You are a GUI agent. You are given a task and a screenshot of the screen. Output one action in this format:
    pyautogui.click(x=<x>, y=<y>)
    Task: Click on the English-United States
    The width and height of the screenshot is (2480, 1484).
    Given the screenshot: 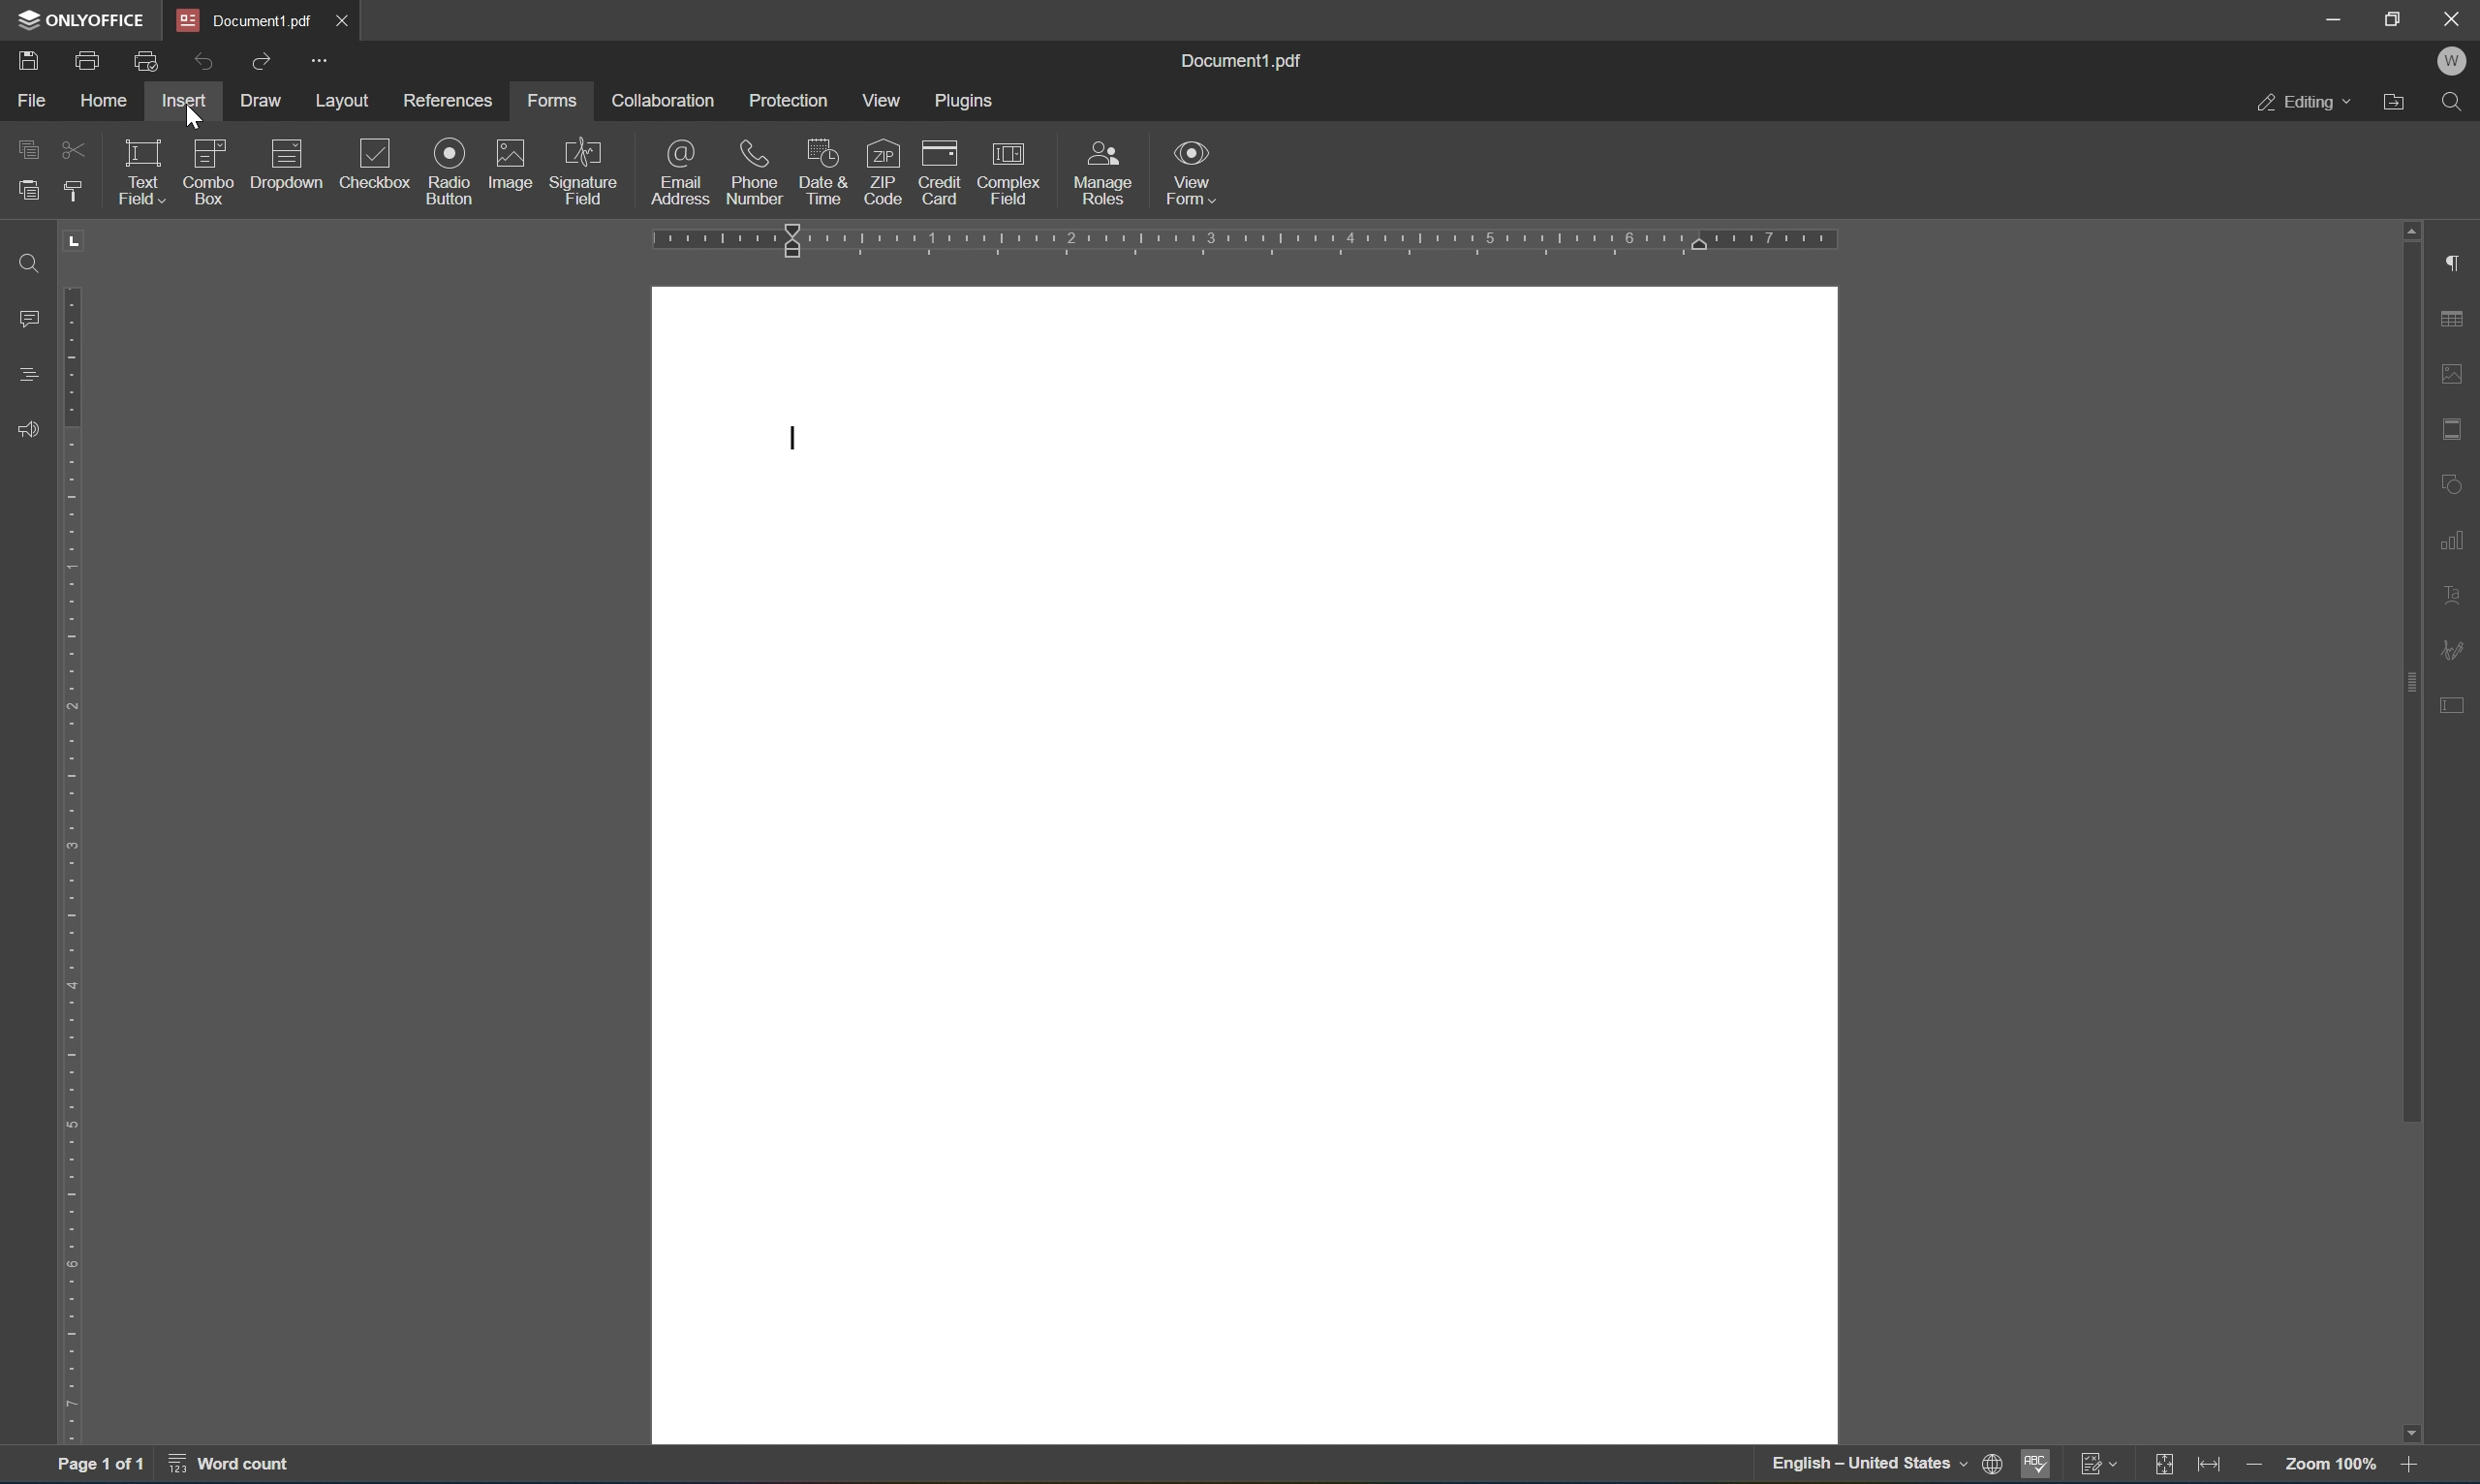 What is the action you would take?
    pyautogui.click(x=1883, y=1466)
    